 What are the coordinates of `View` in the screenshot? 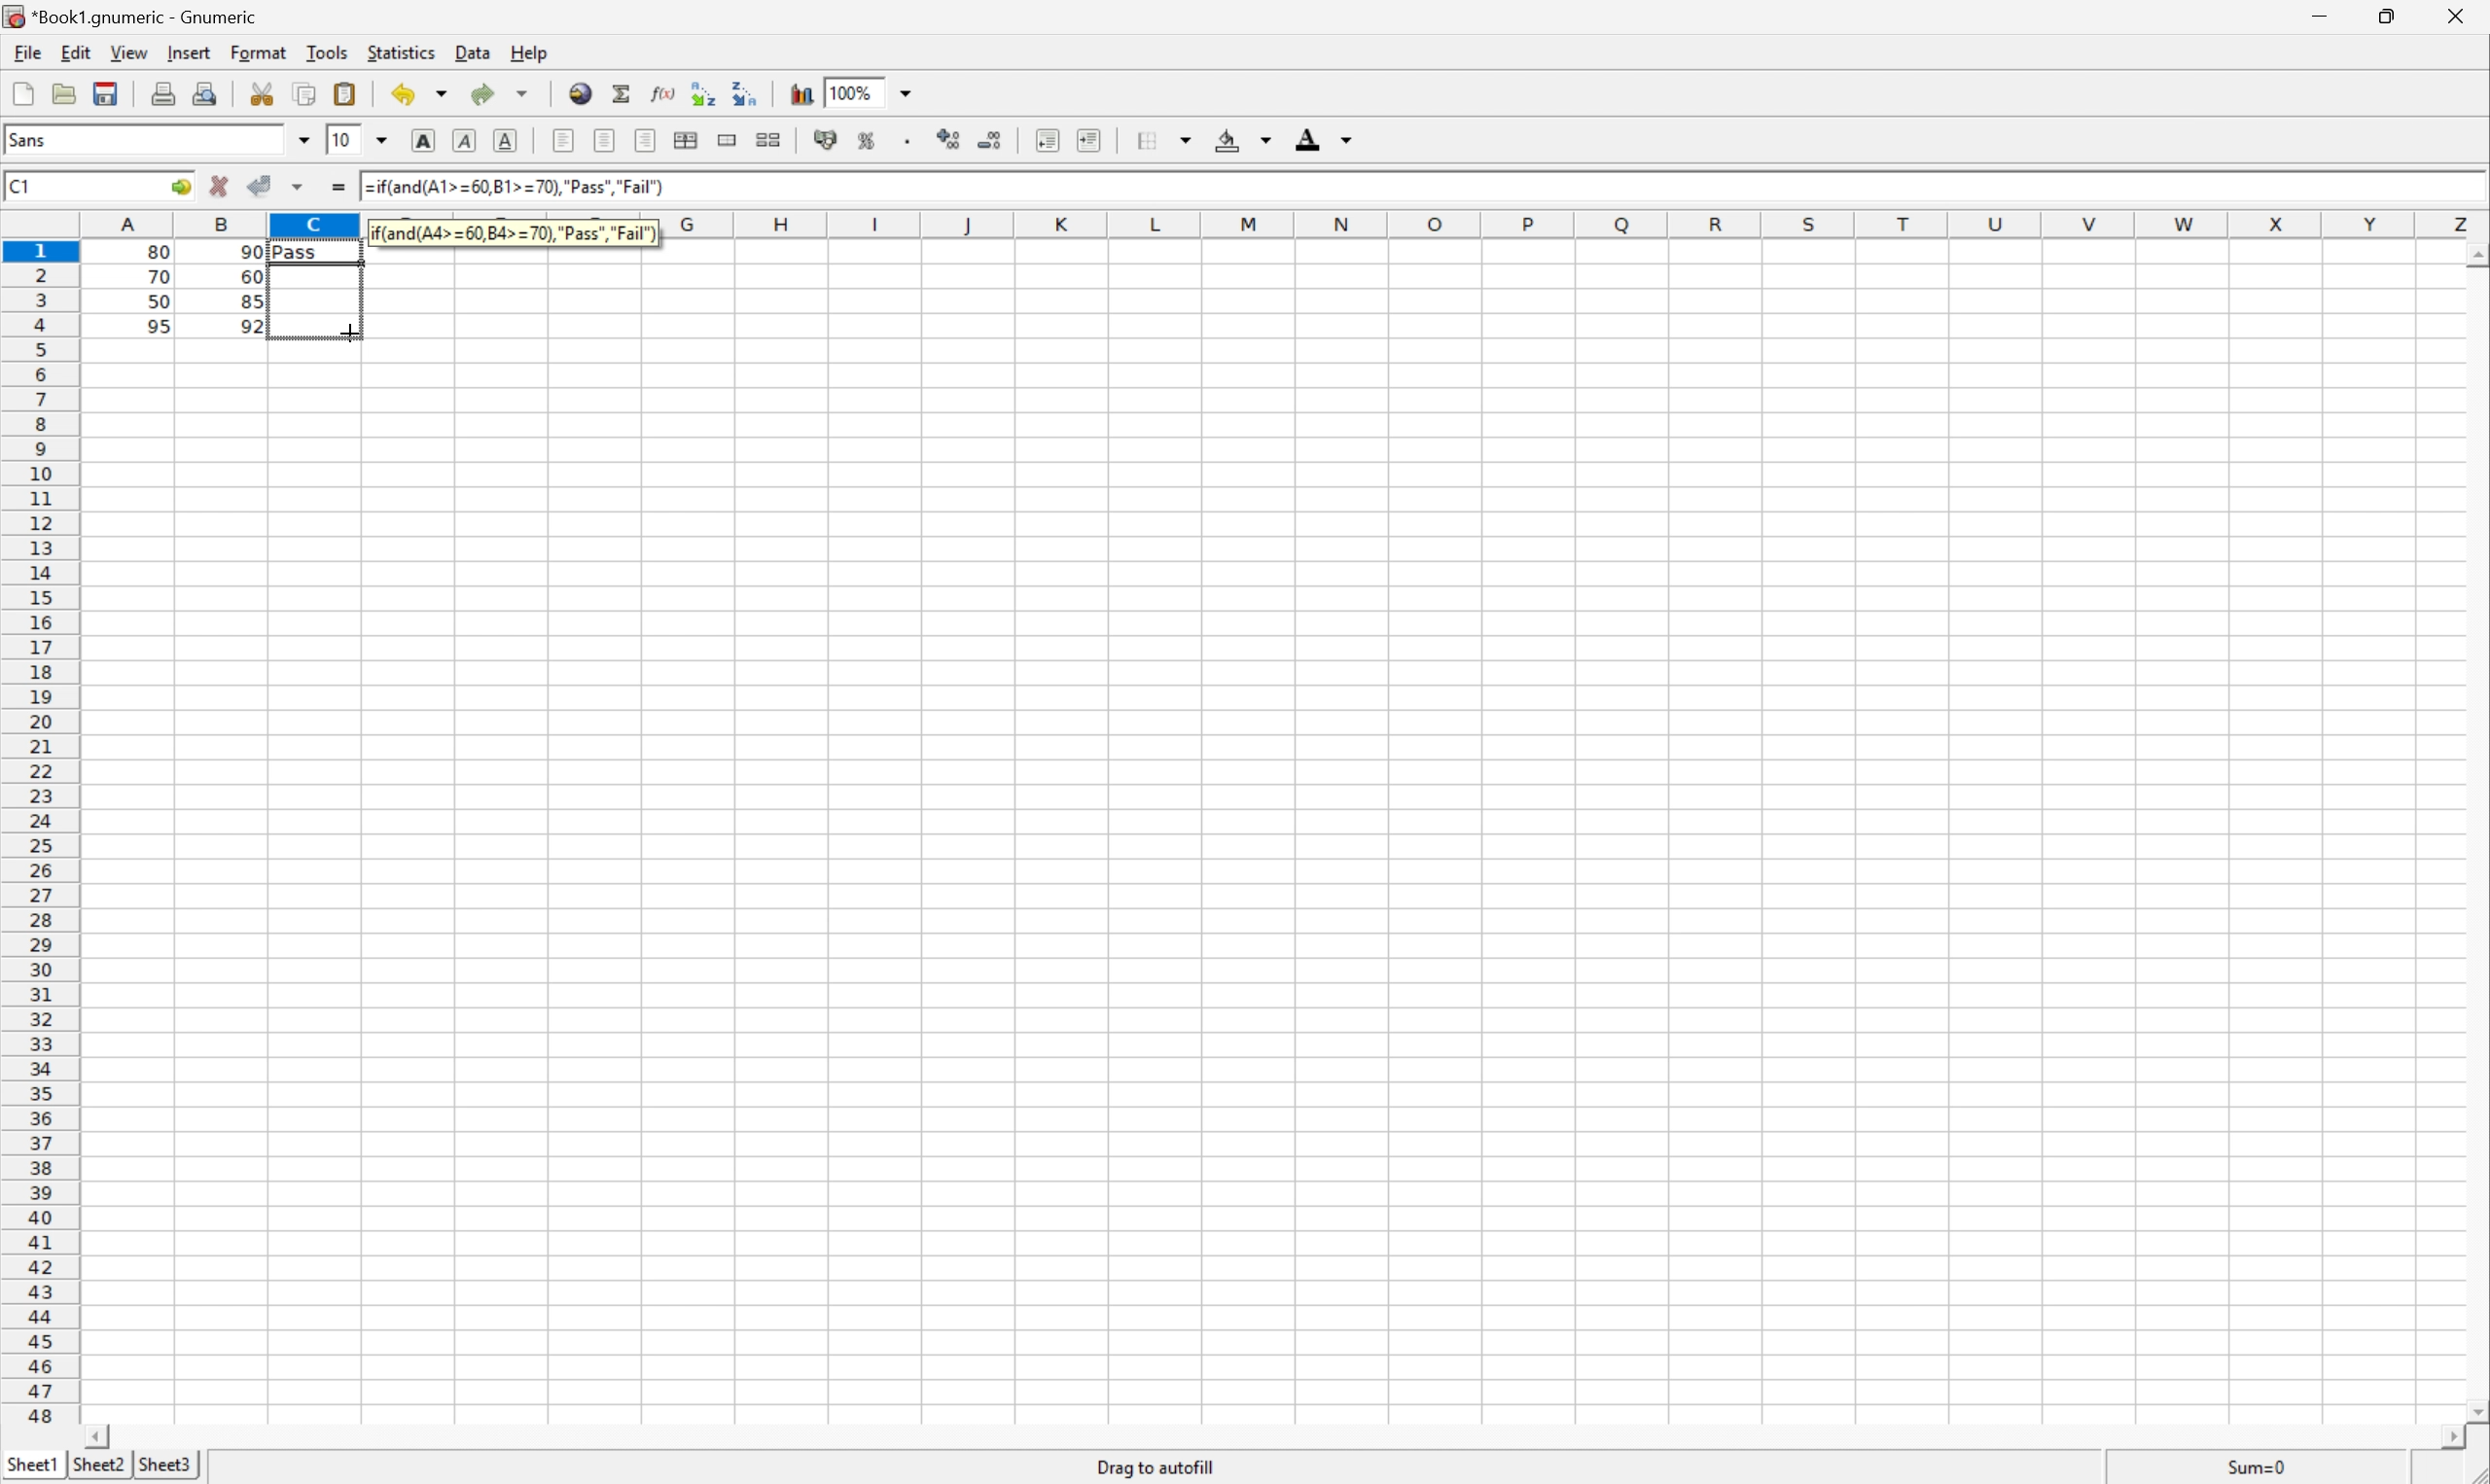 It's located at (130, 52).